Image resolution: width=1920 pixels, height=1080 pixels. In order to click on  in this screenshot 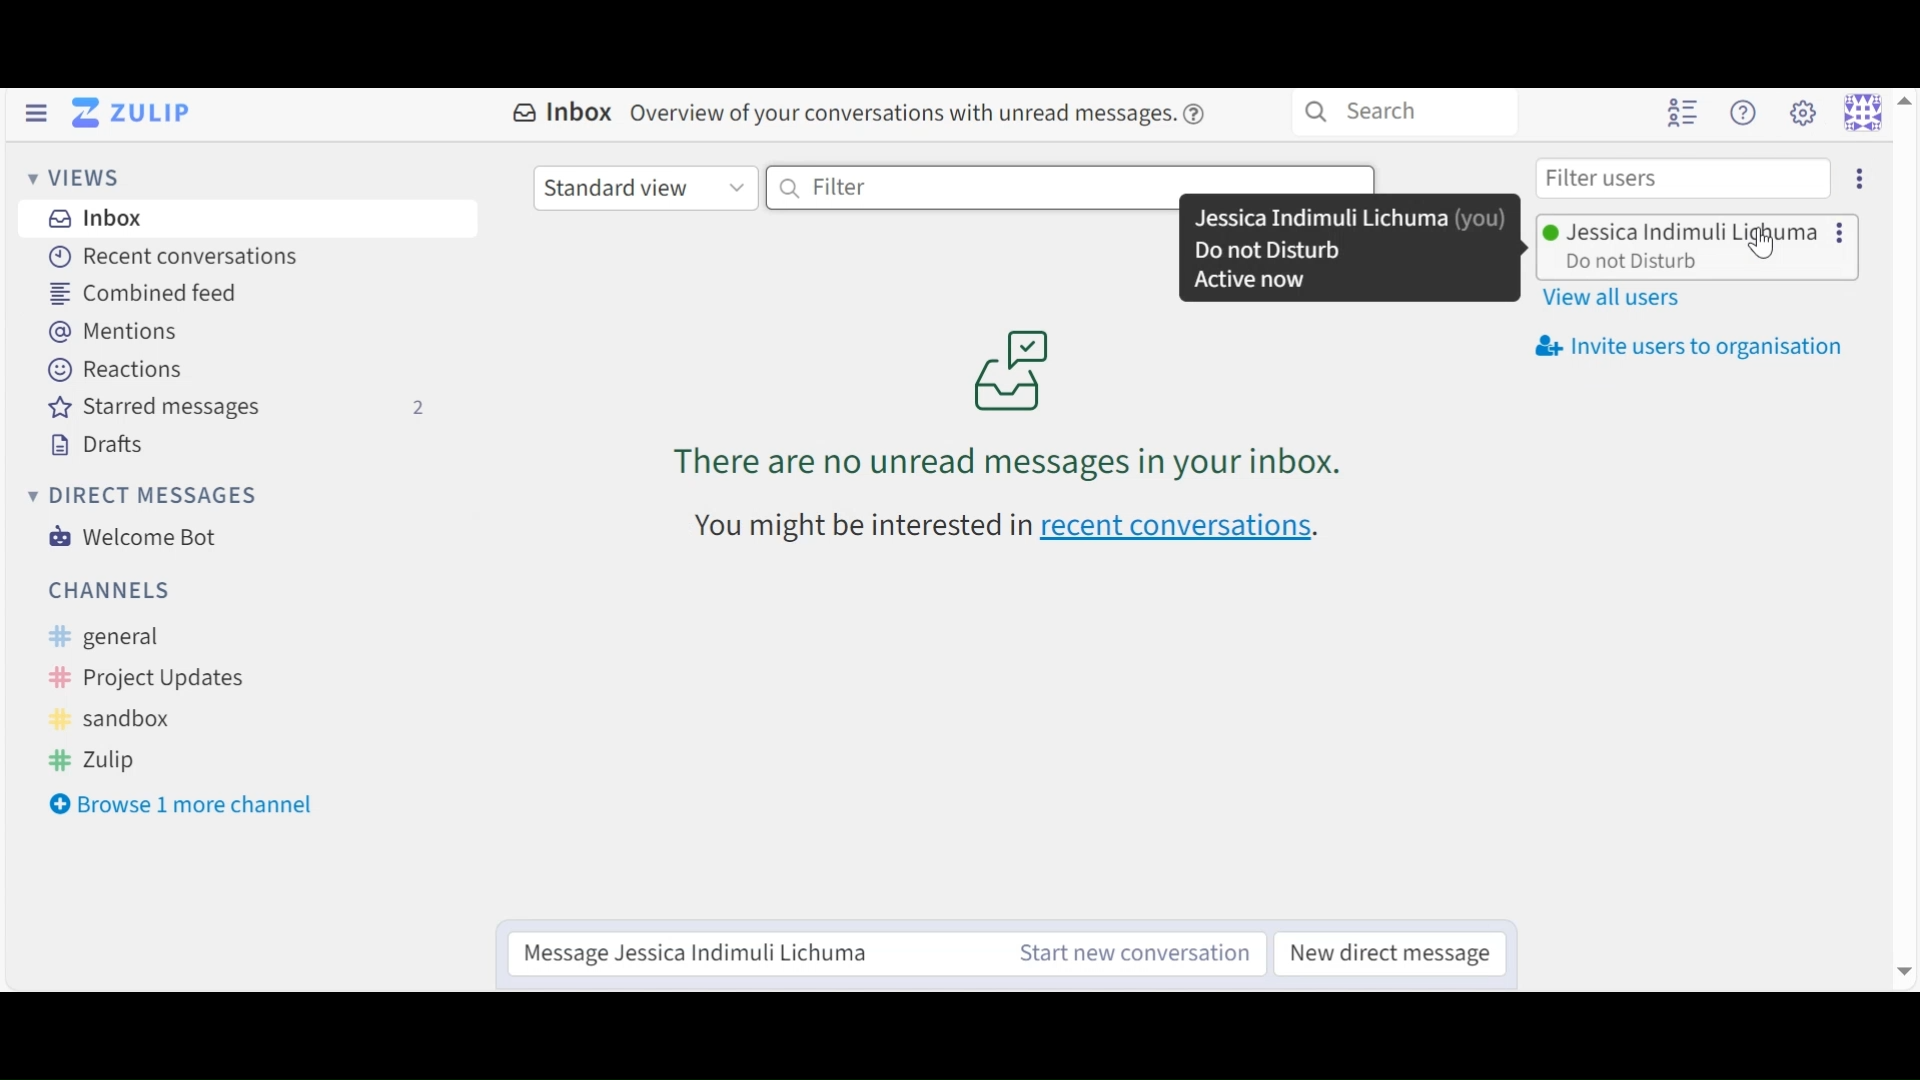, I will do `click(1395, 954)`.